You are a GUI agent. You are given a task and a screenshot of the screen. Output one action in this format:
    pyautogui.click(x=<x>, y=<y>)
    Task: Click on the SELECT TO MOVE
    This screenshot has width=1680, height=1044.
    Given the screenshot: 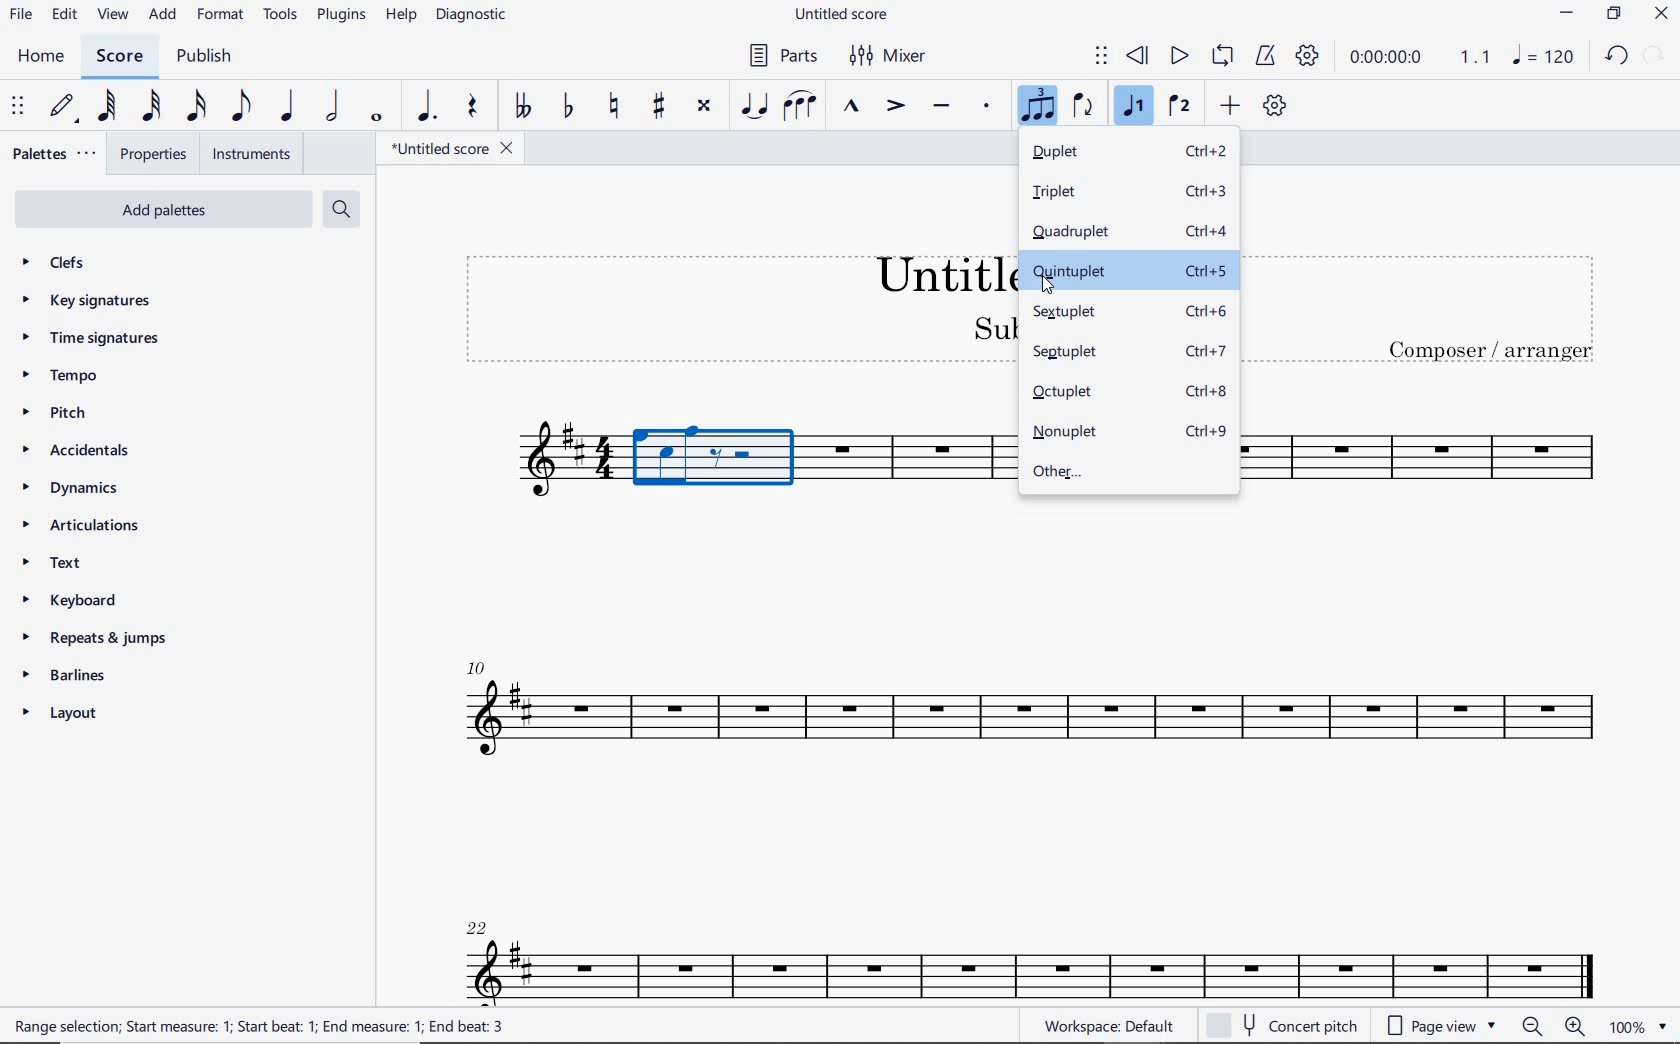 What is the action you would take?
    pyautogui.click(x=1102, y=59)
    